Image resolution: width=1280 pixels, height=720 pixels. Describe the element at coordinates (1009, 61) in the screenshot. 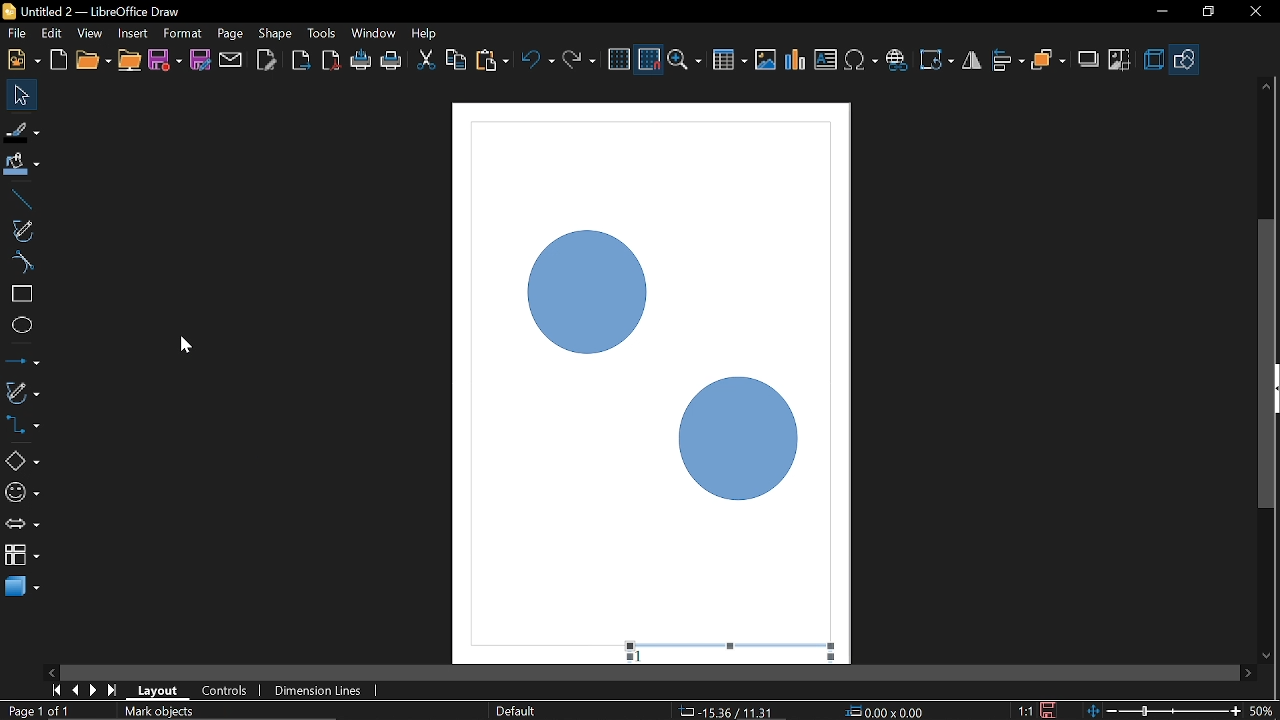

I see `Align` at that location.